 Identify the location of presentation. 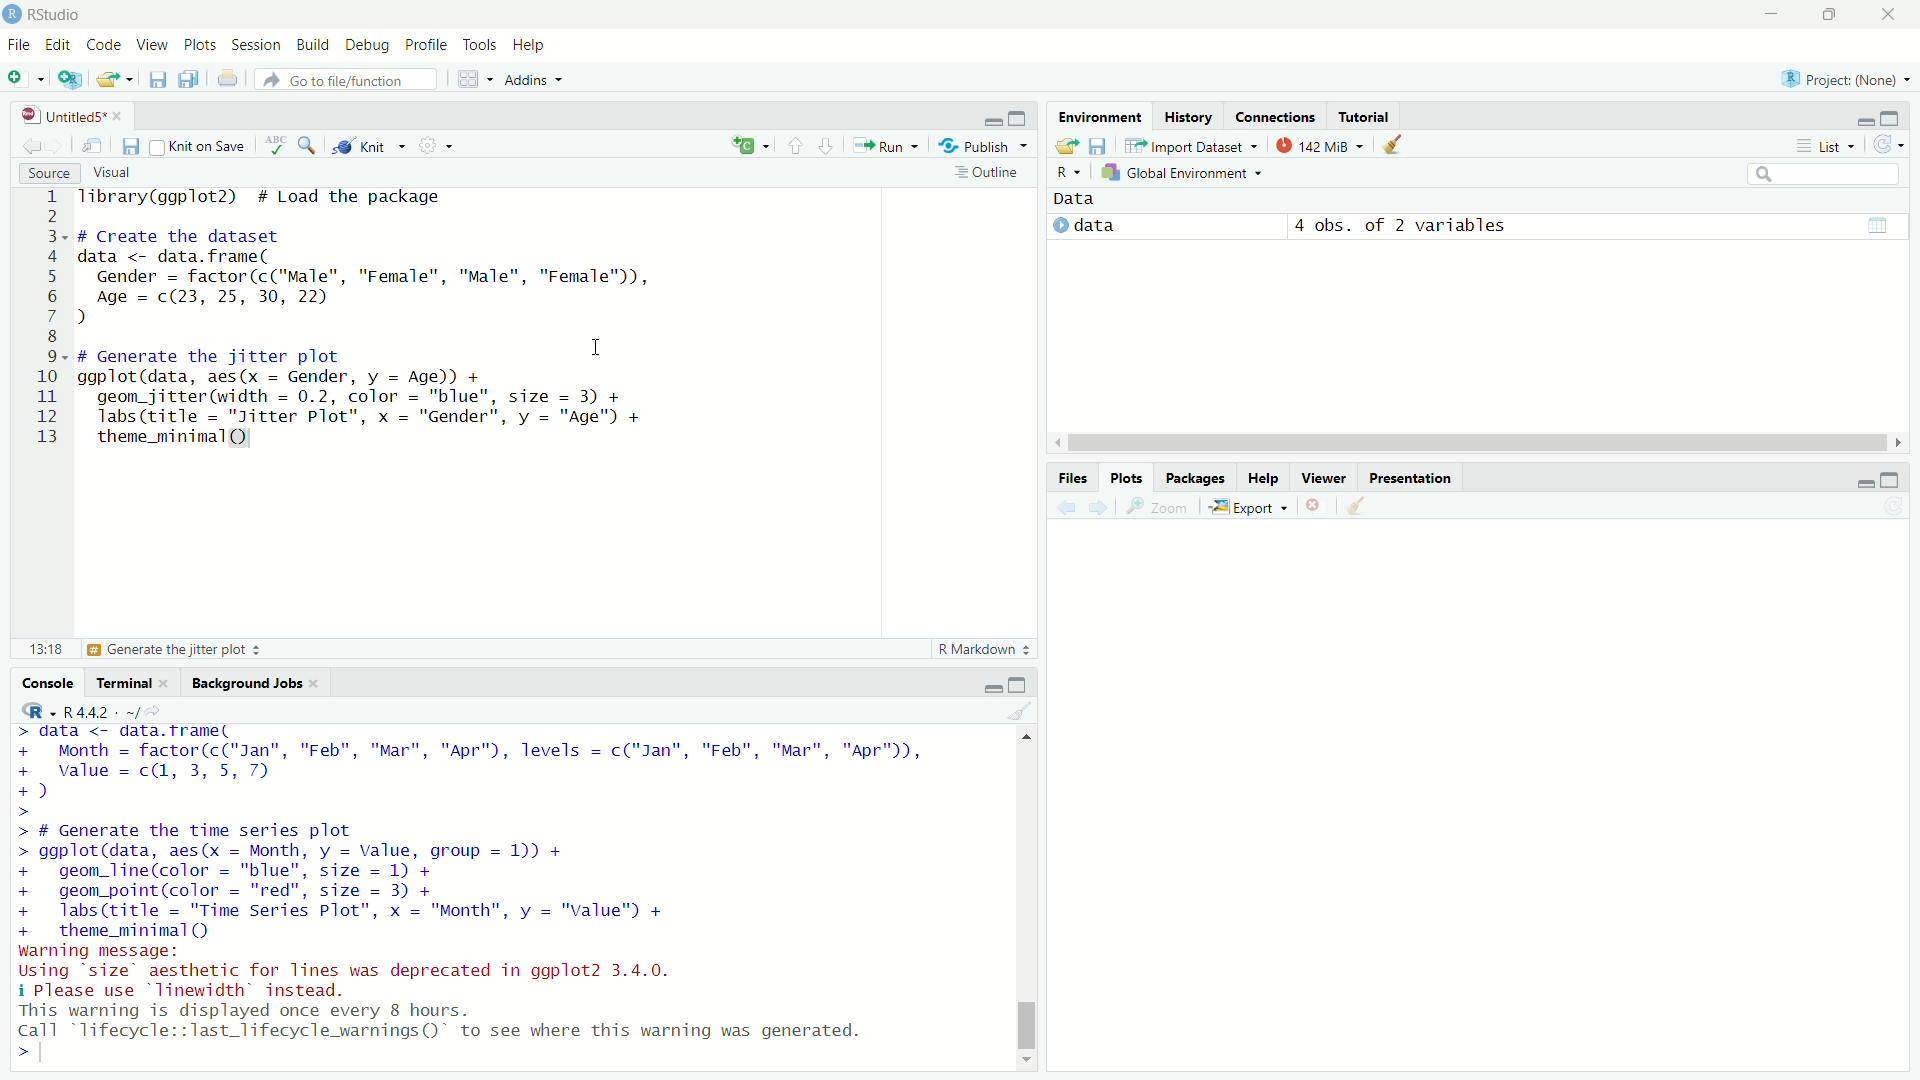
(1410, 478).